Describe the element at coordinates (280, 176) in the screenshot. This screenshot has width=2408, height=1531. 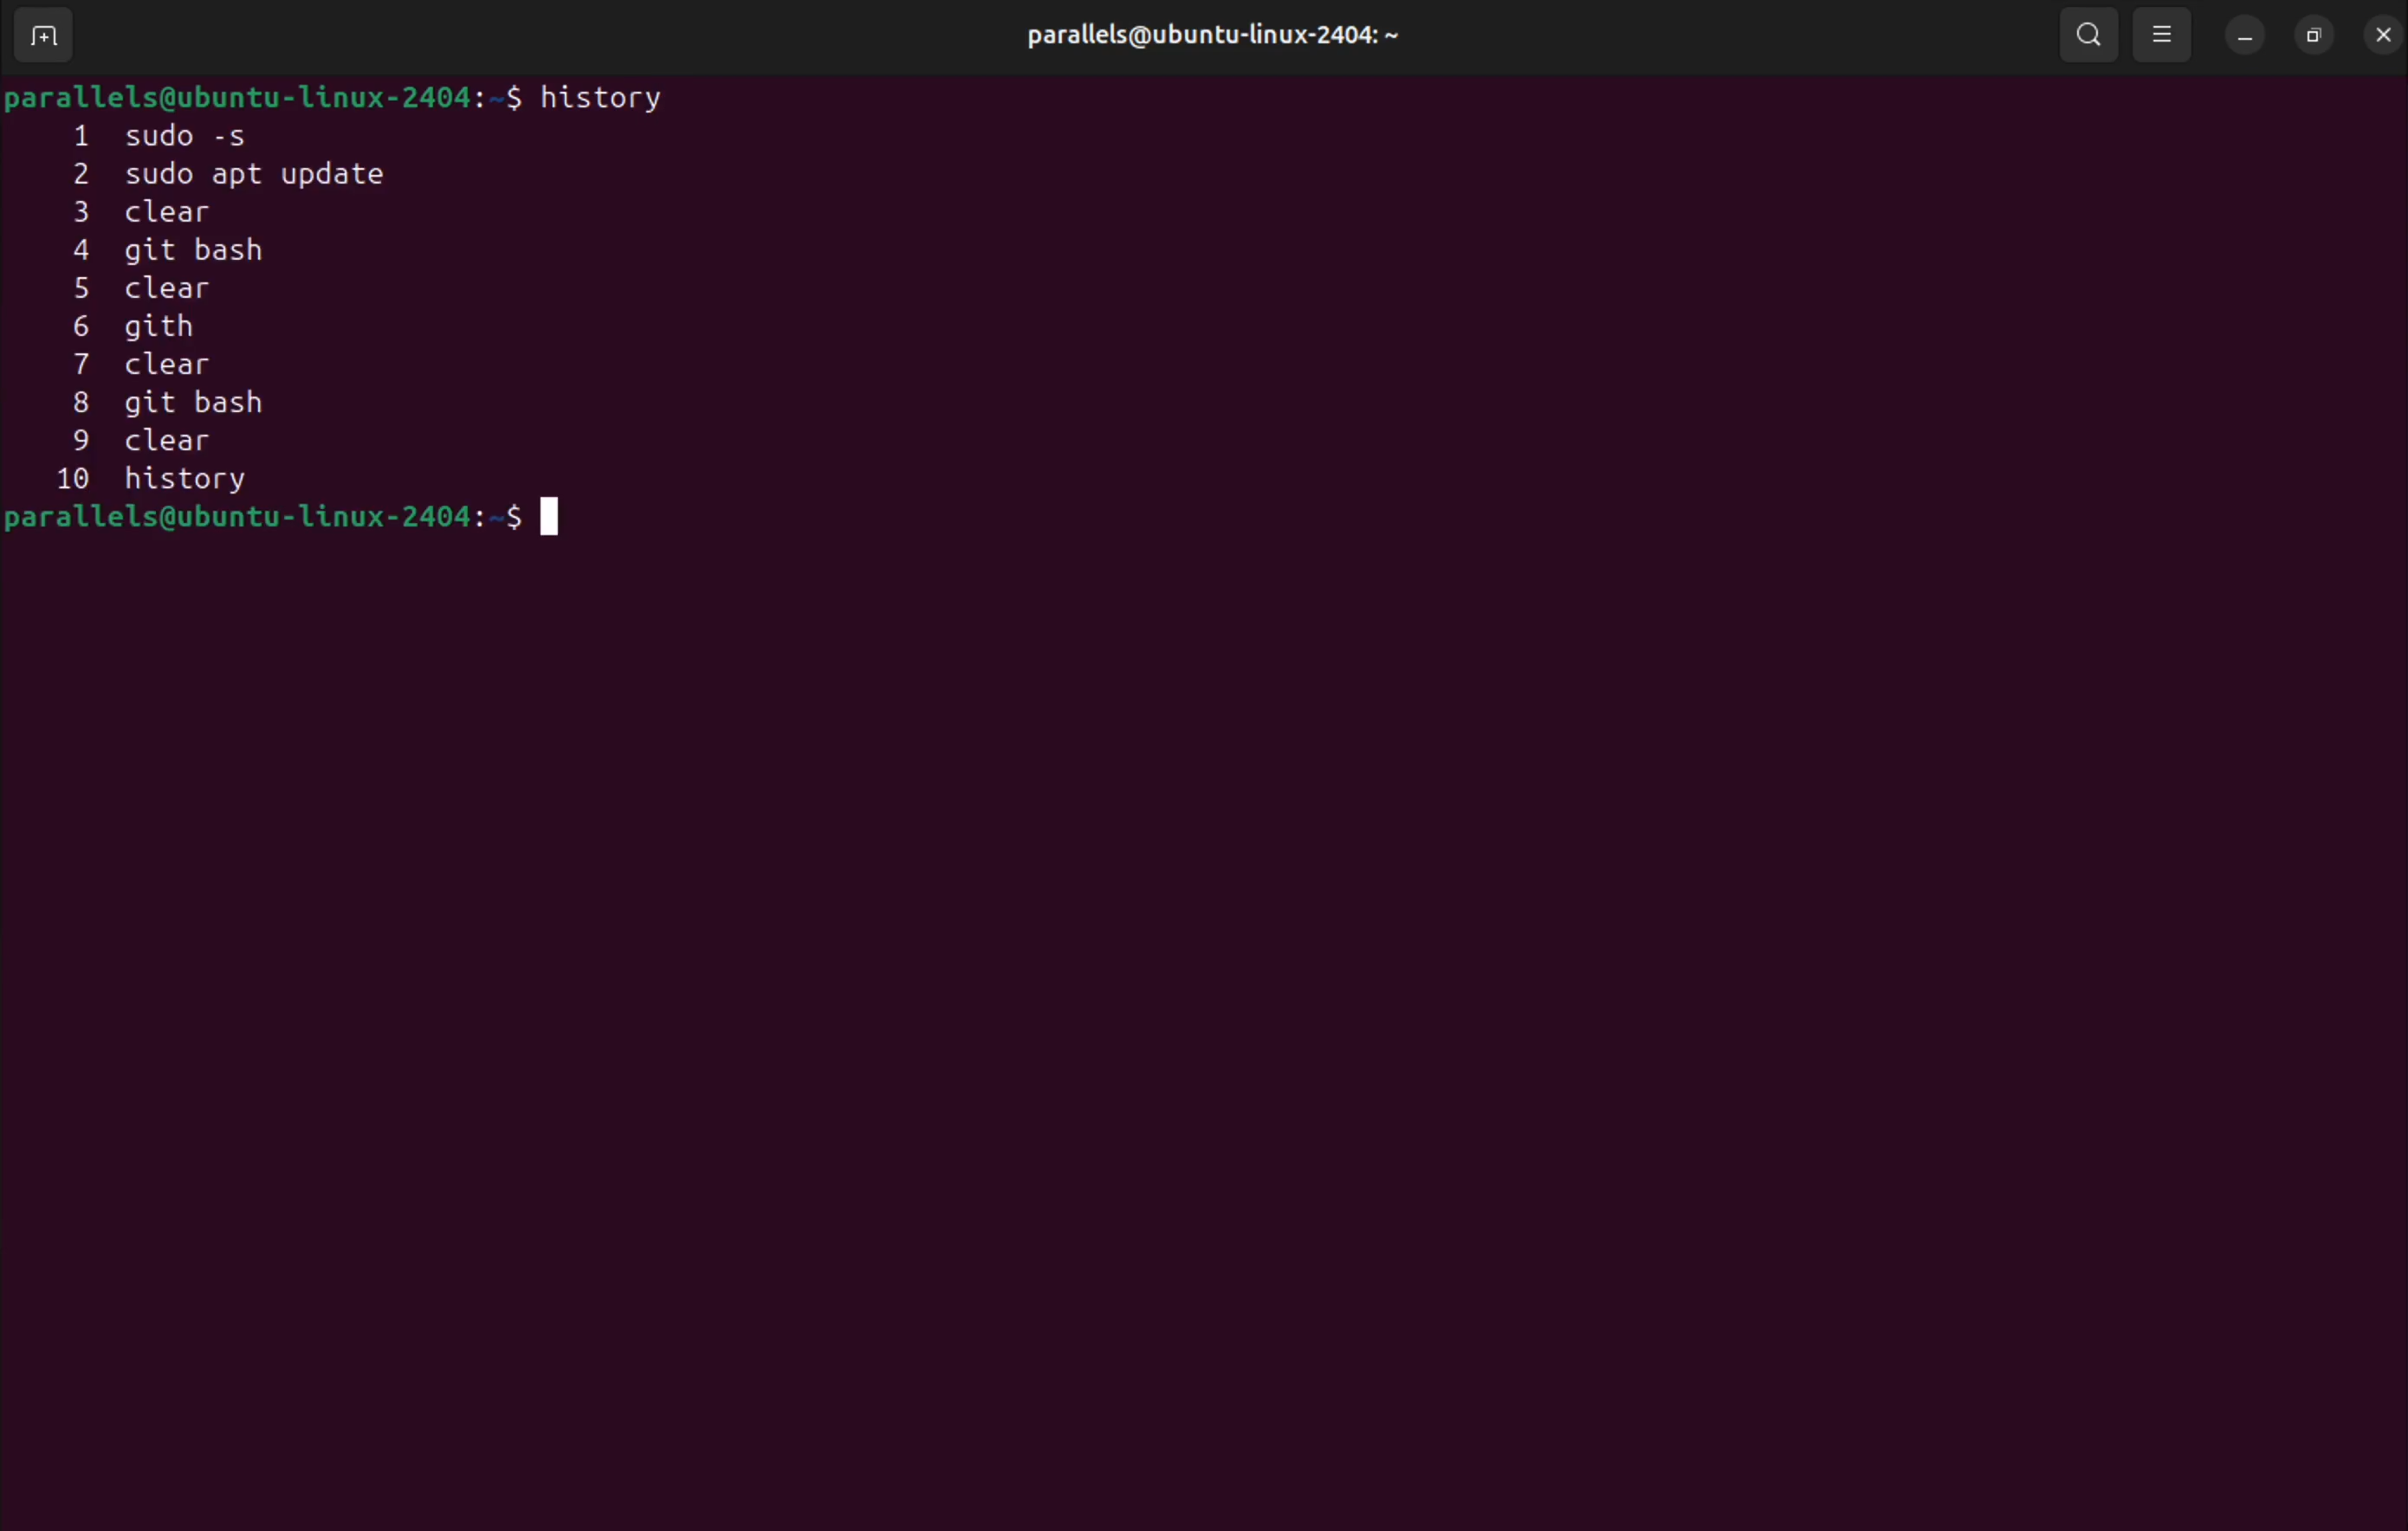
I see `2. sudo apt update` at that location.